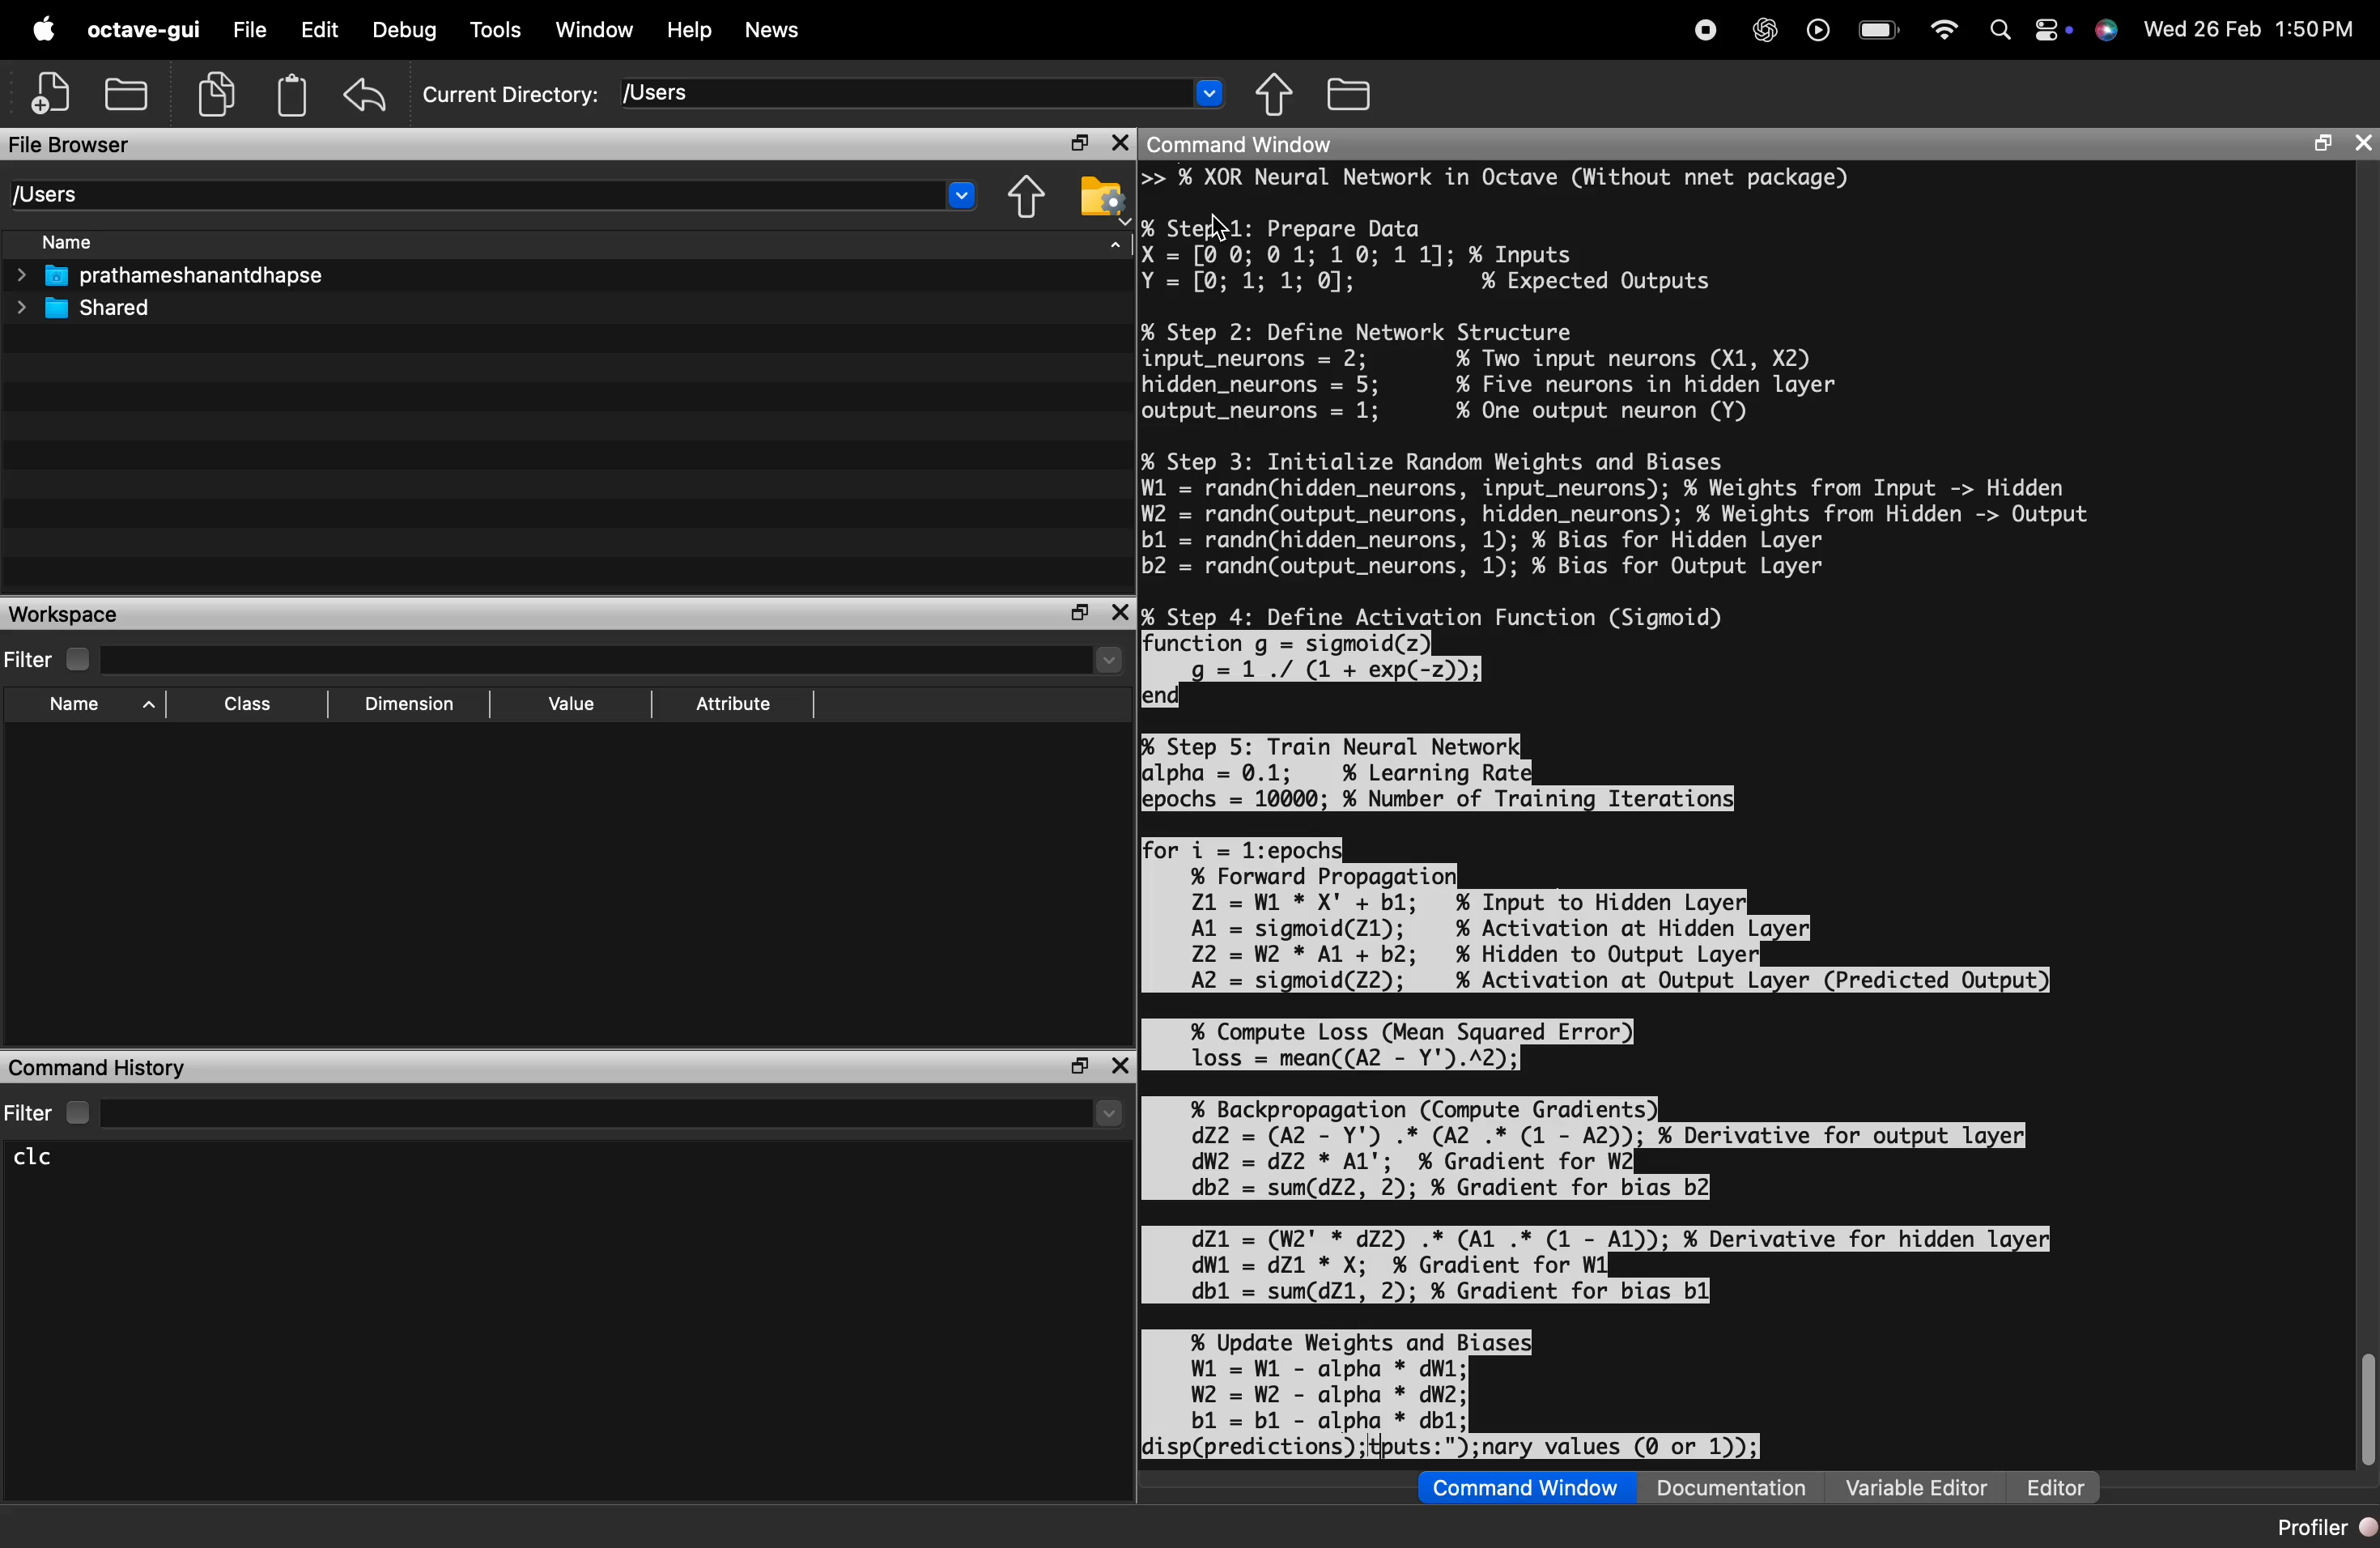  What do you see at coordinates (1942, 27) in the screenshot?
I see `wifi` at bounding box center [1942, 27].